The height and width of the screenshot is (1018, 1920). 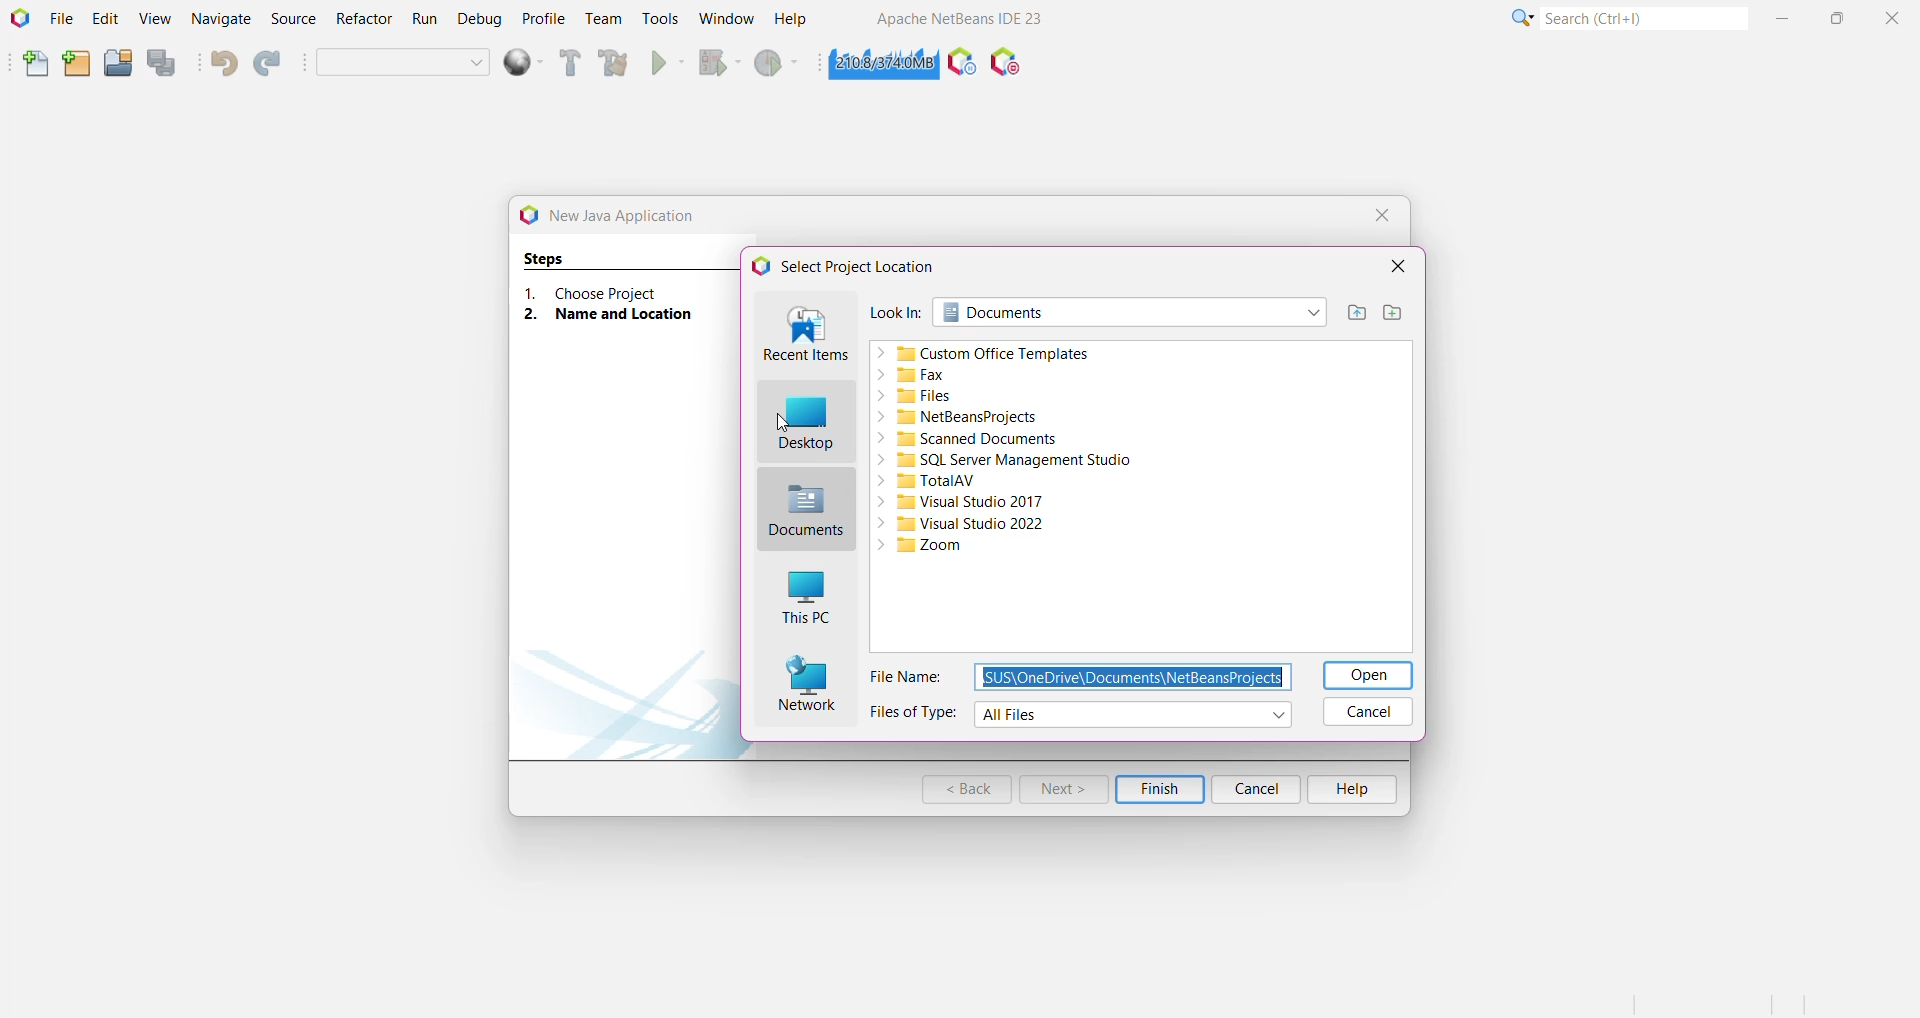 I want to click on Name and Location, so click(x=619, y=315).